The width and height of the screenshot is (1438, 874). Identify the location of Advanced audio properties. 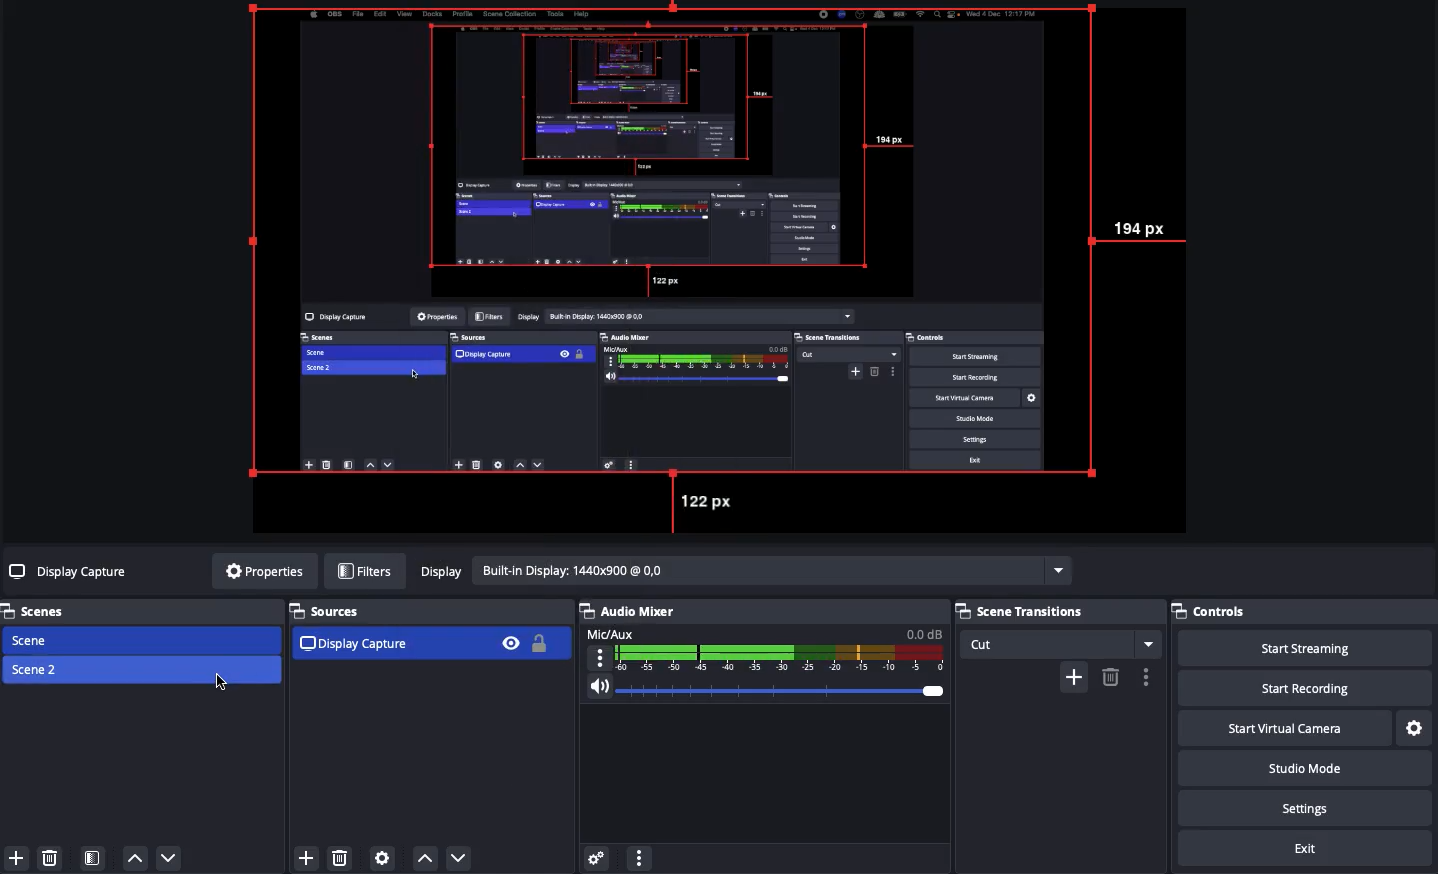
(597, 855).